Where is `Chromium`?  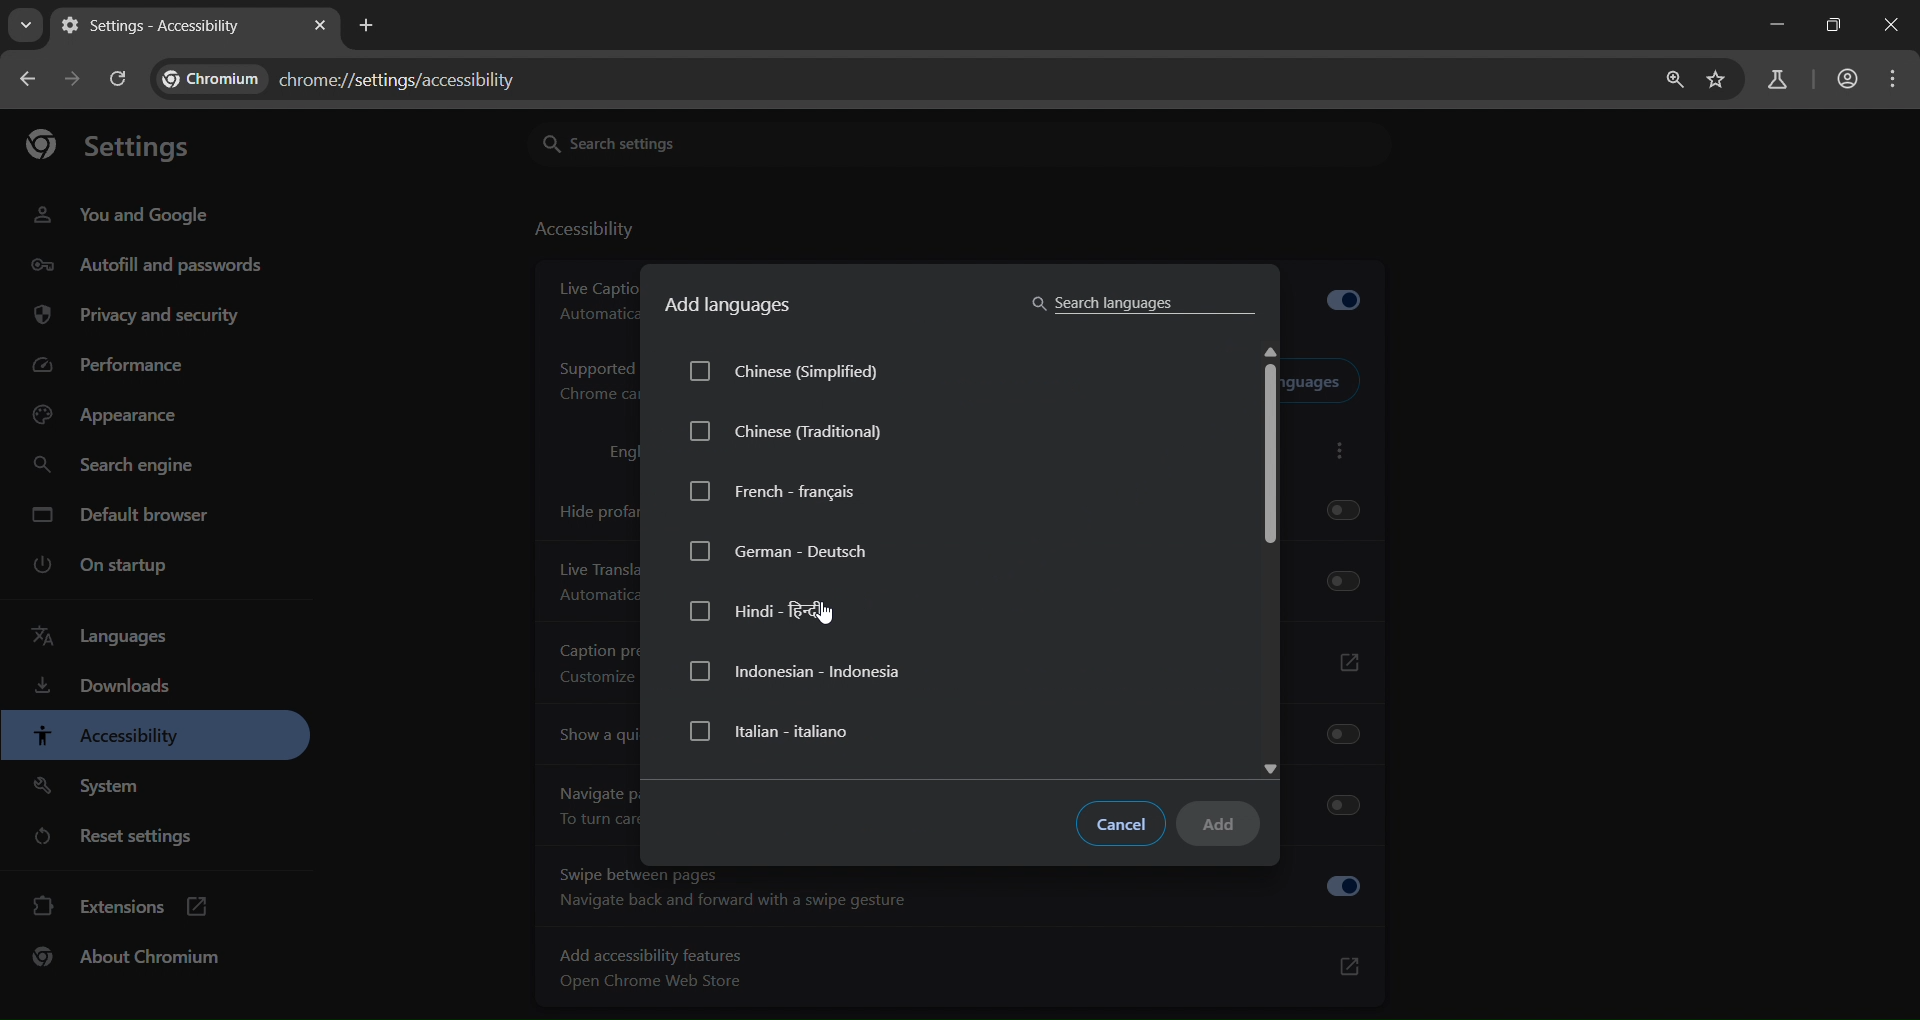 Chromium is located at coordinates (207, 79).